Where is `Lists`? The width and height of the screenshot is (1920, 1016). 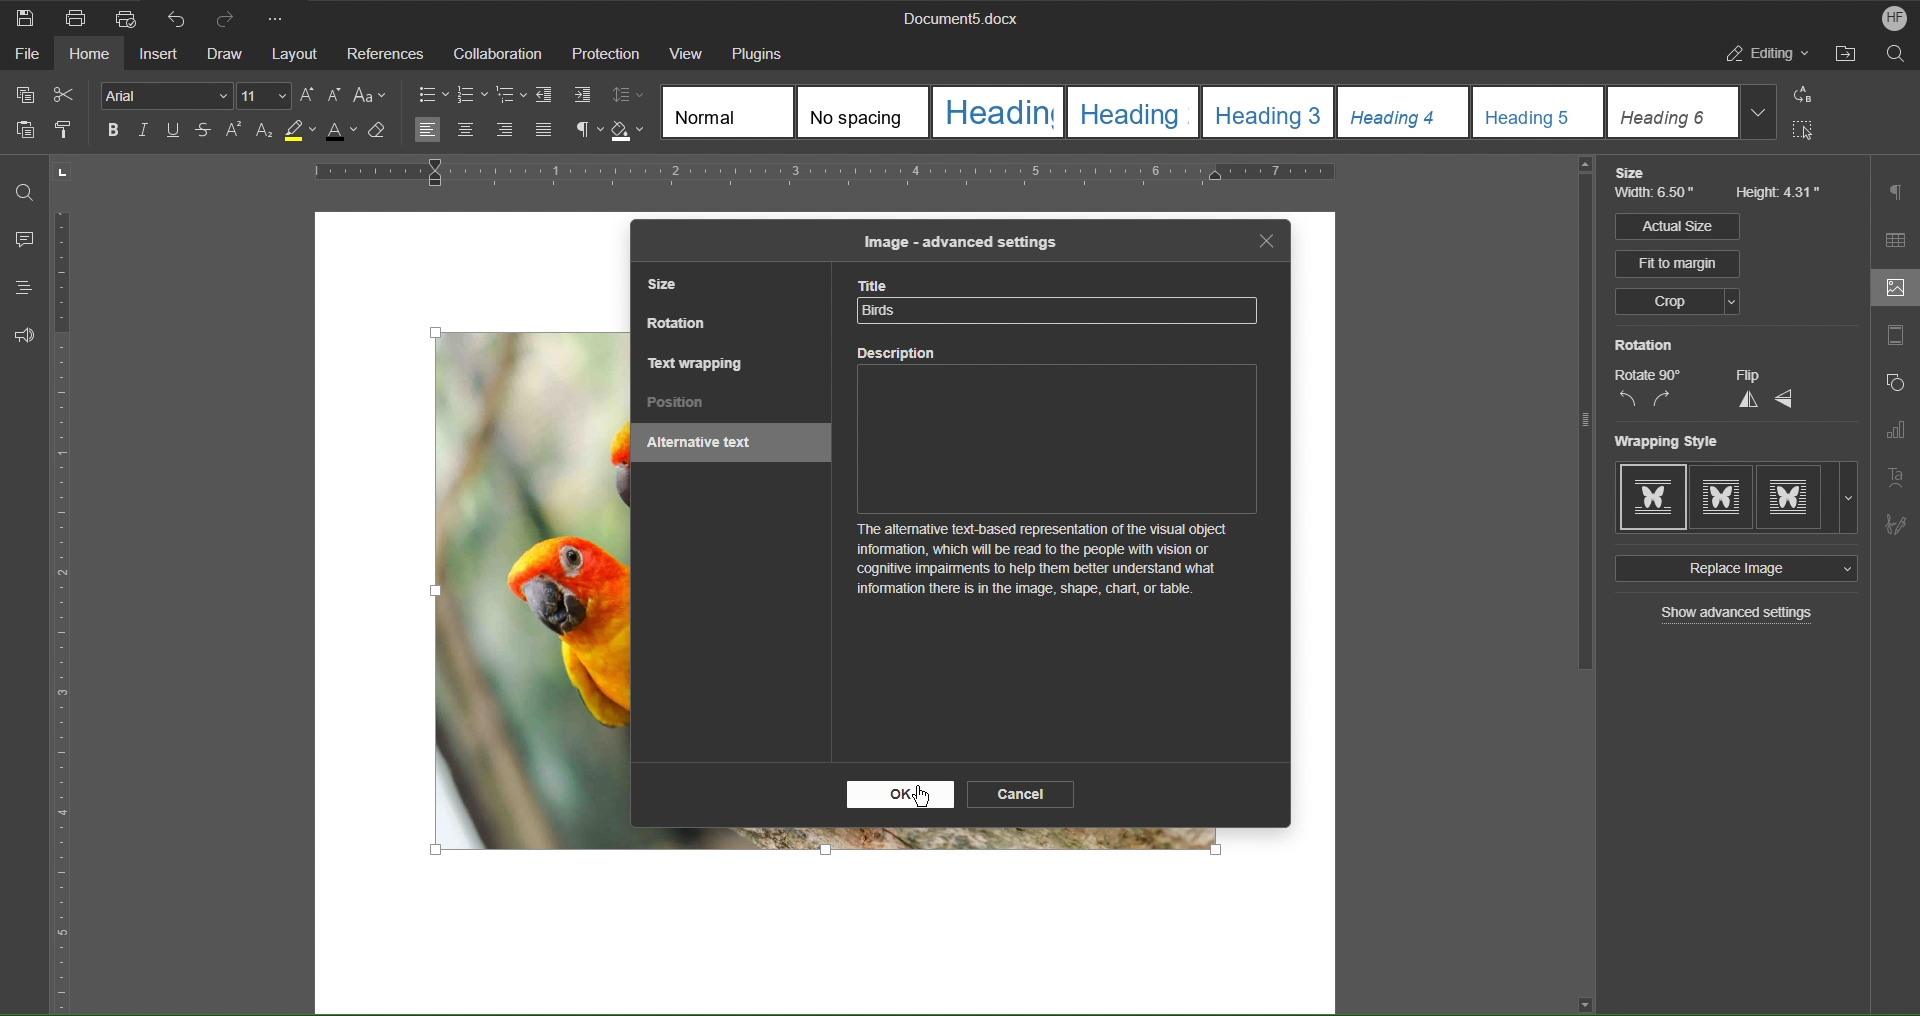 Lists is located at coordinates (472, 94).